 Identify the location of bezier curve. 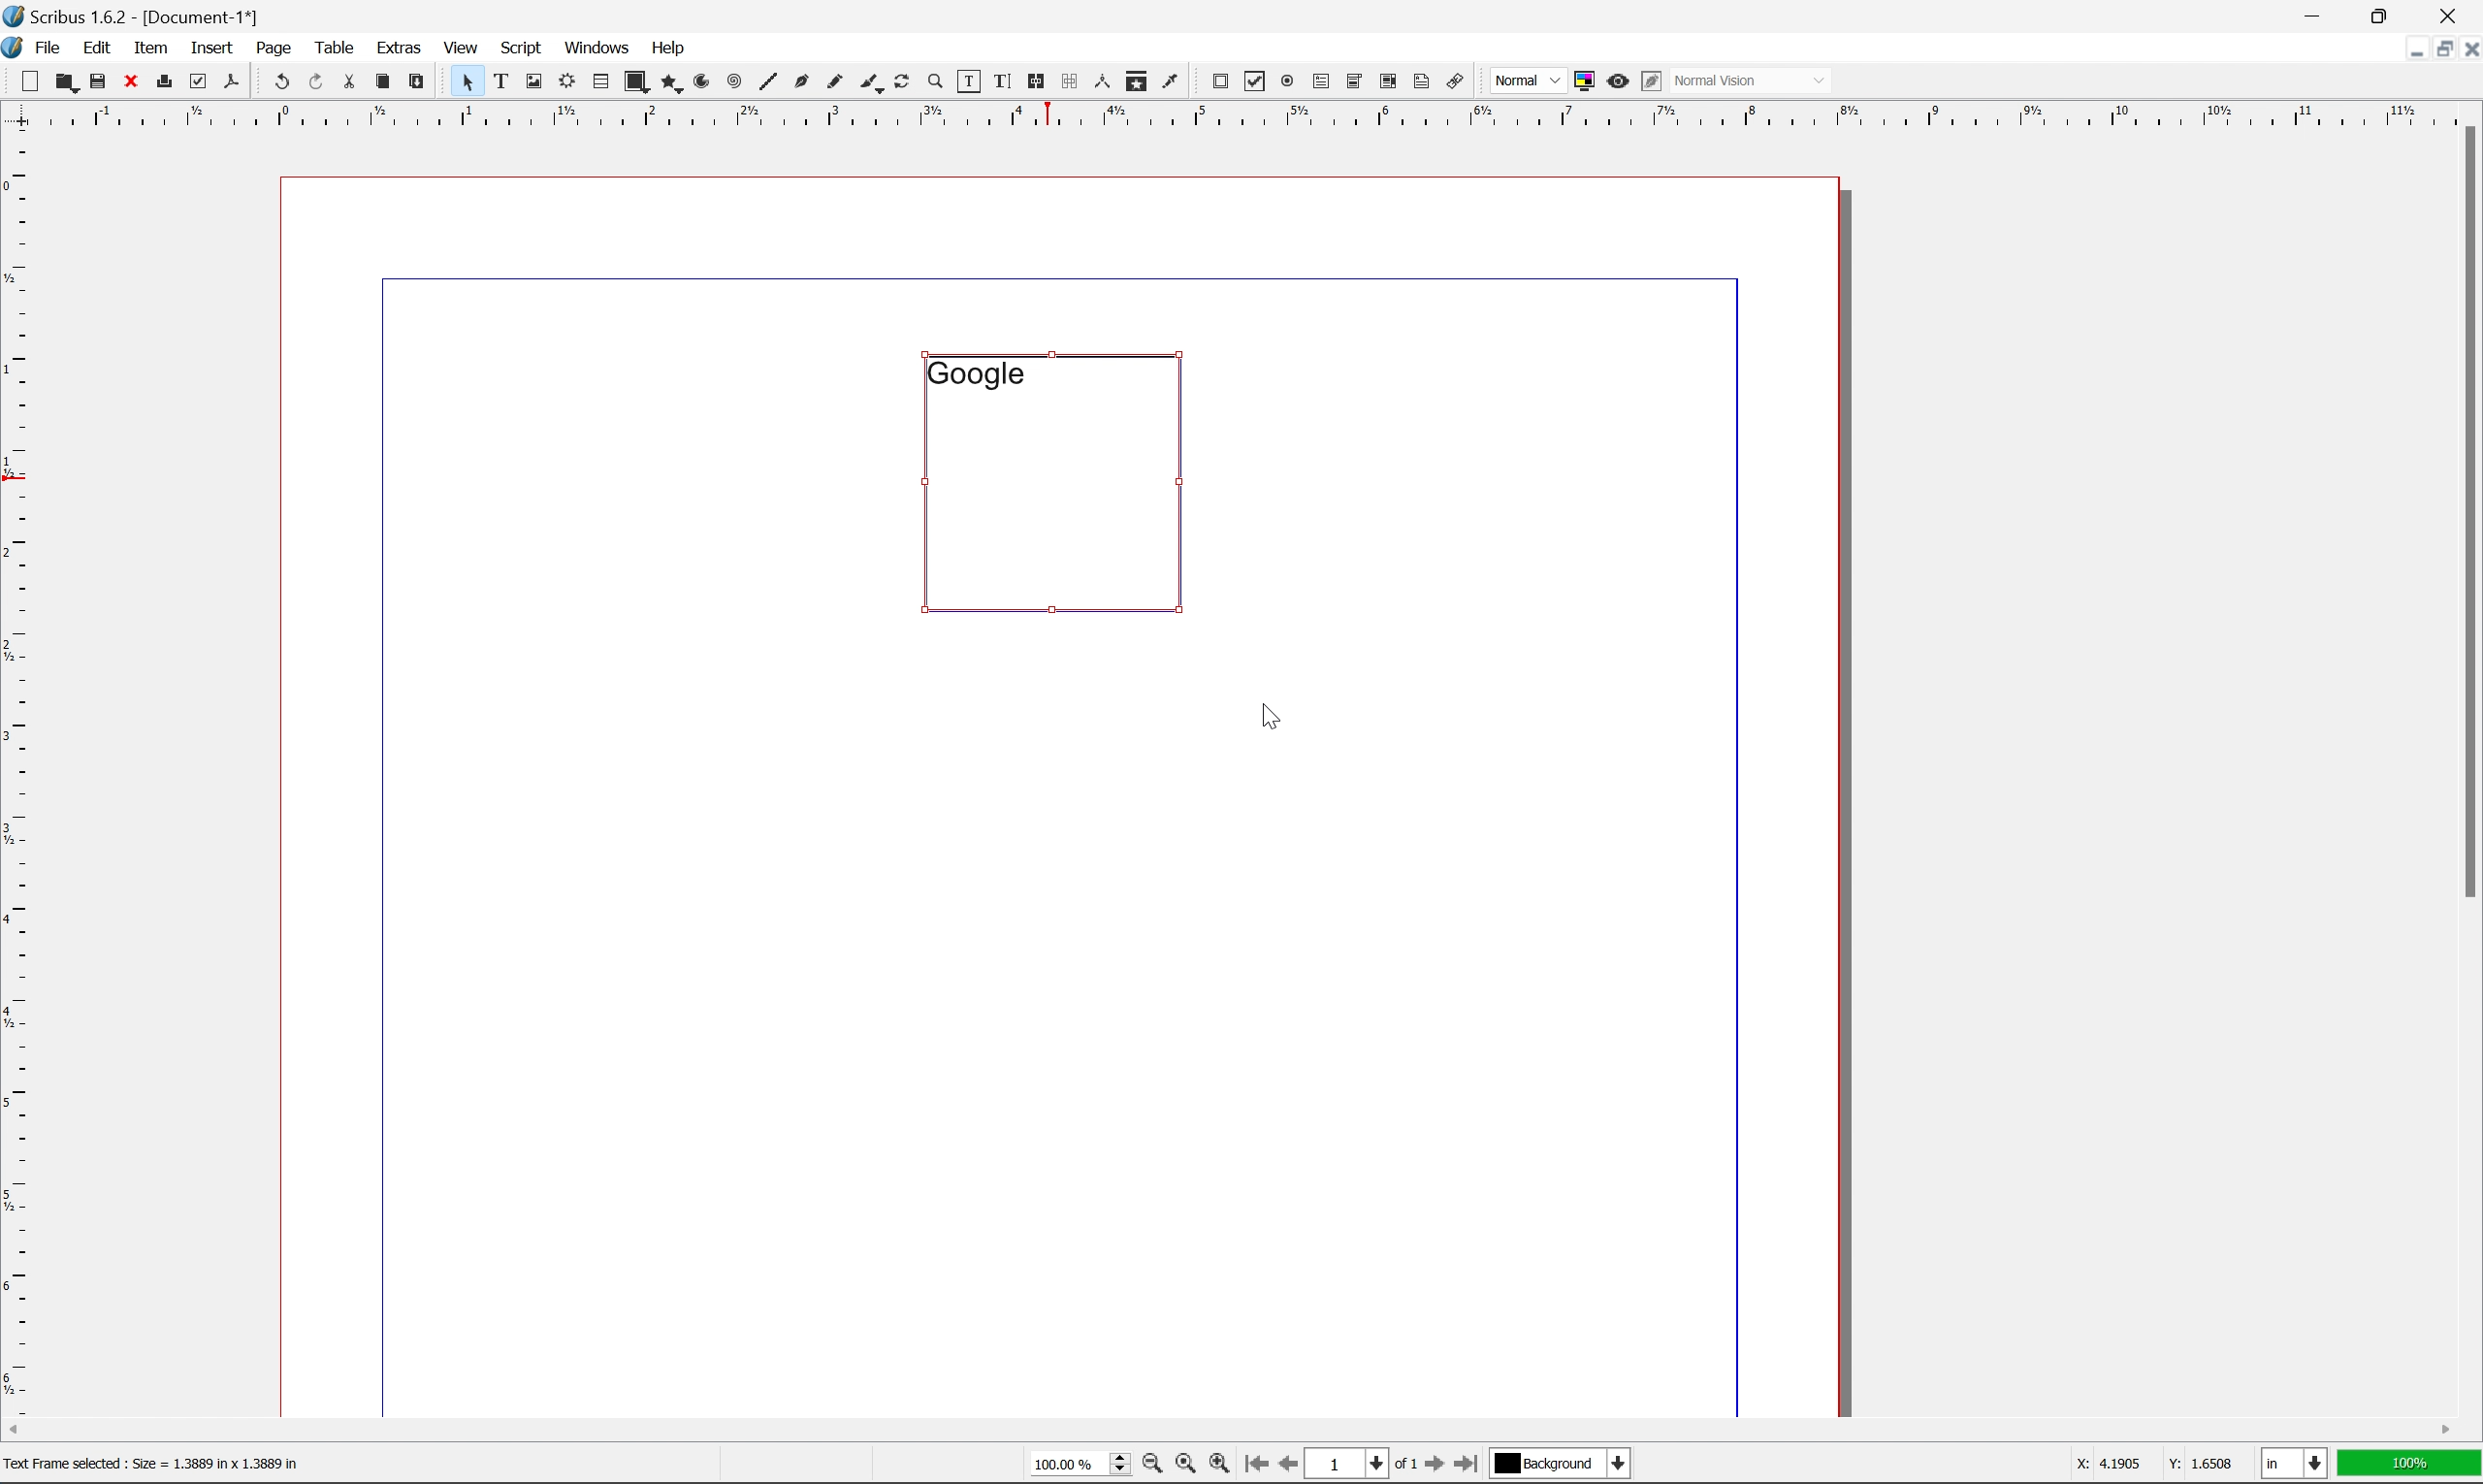
(802, 82).